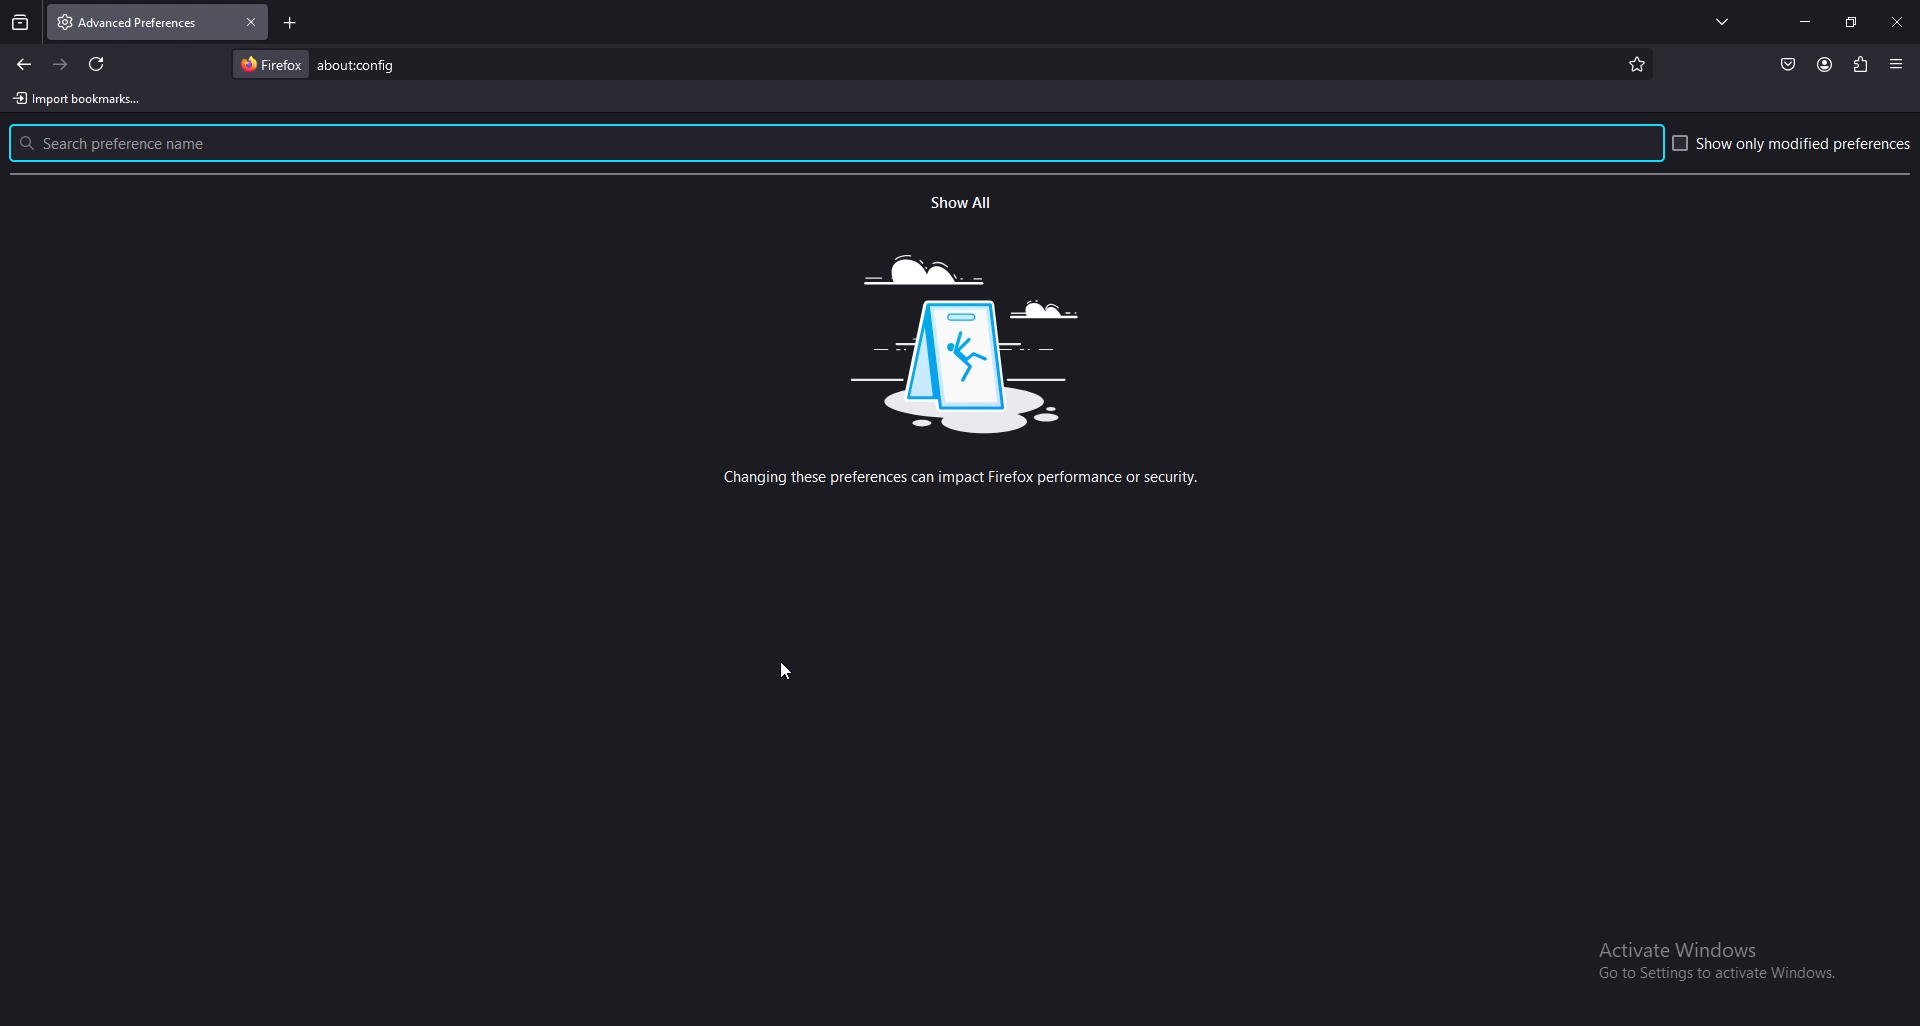  I want to click on tab, so click(118, 20).